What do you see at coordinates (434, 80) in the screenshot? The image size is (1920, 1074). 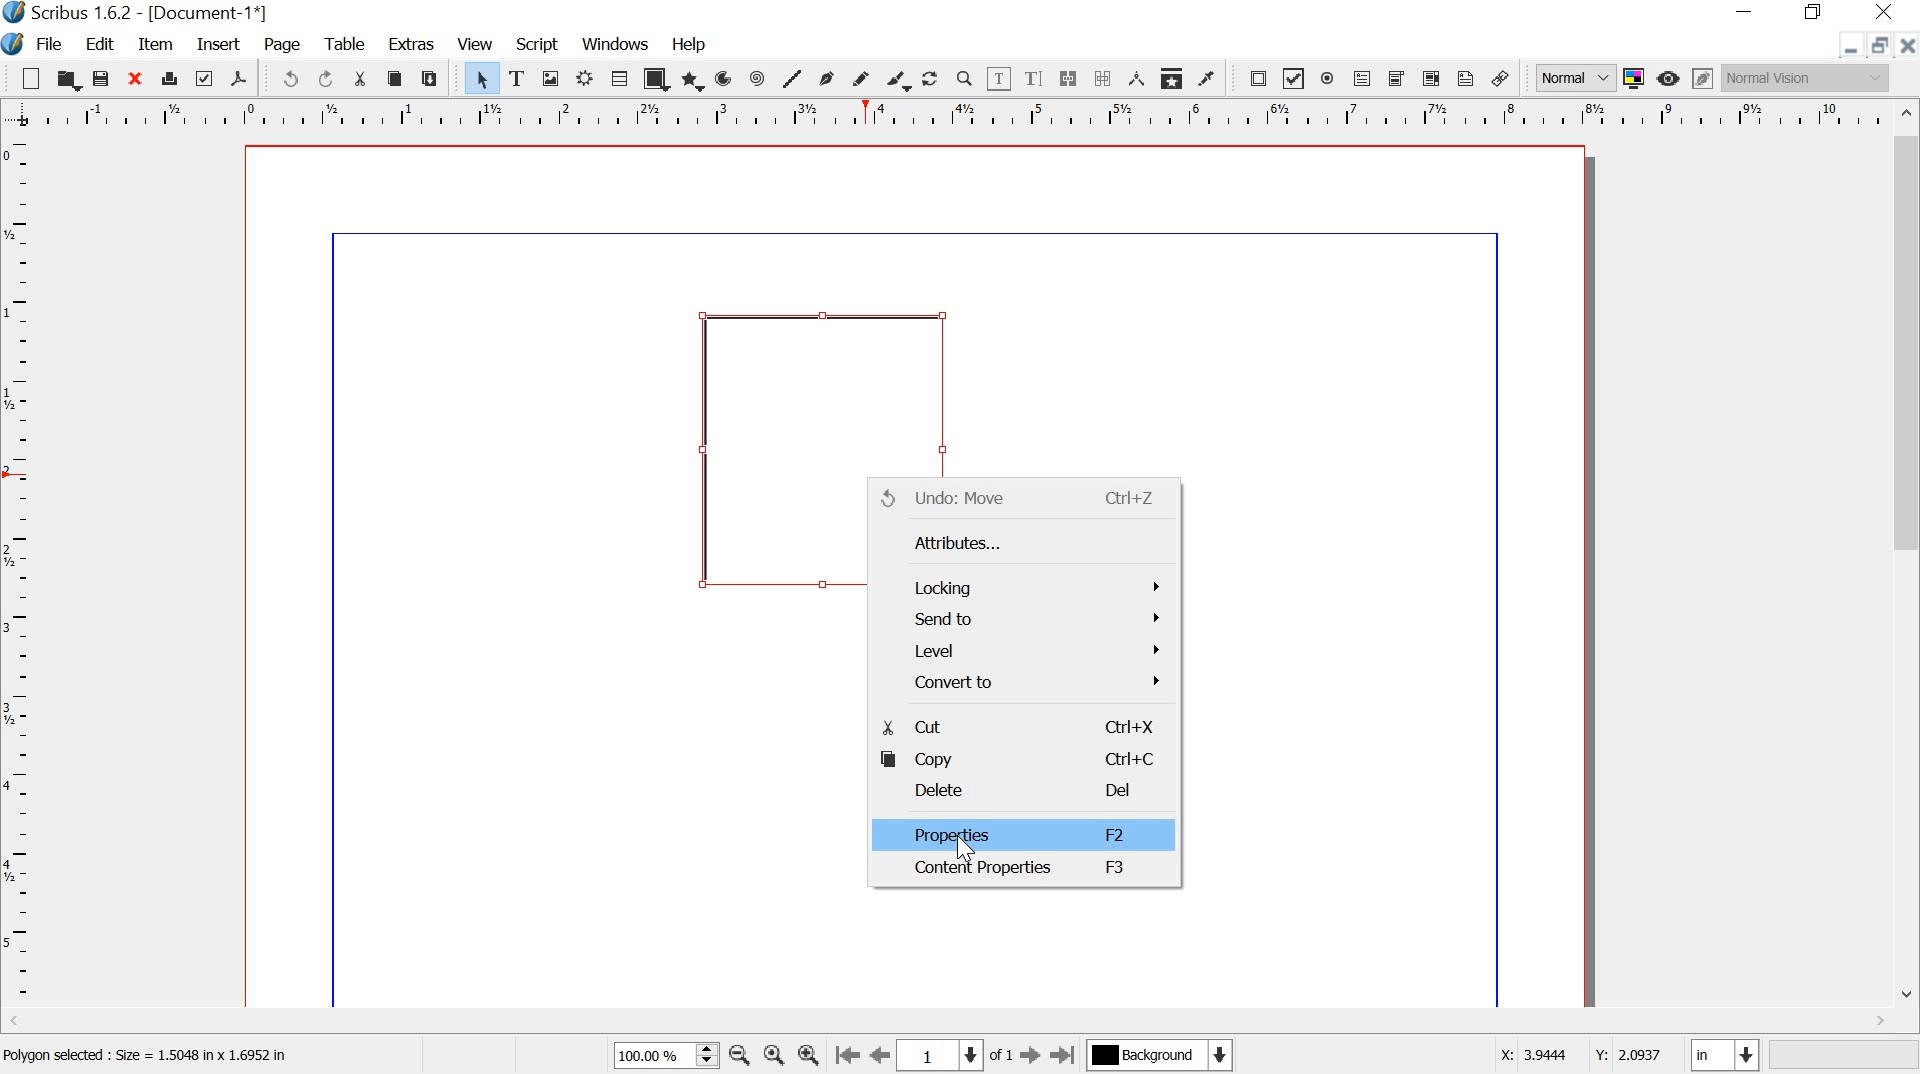 I see `paste` at bounding box center [434, 80].